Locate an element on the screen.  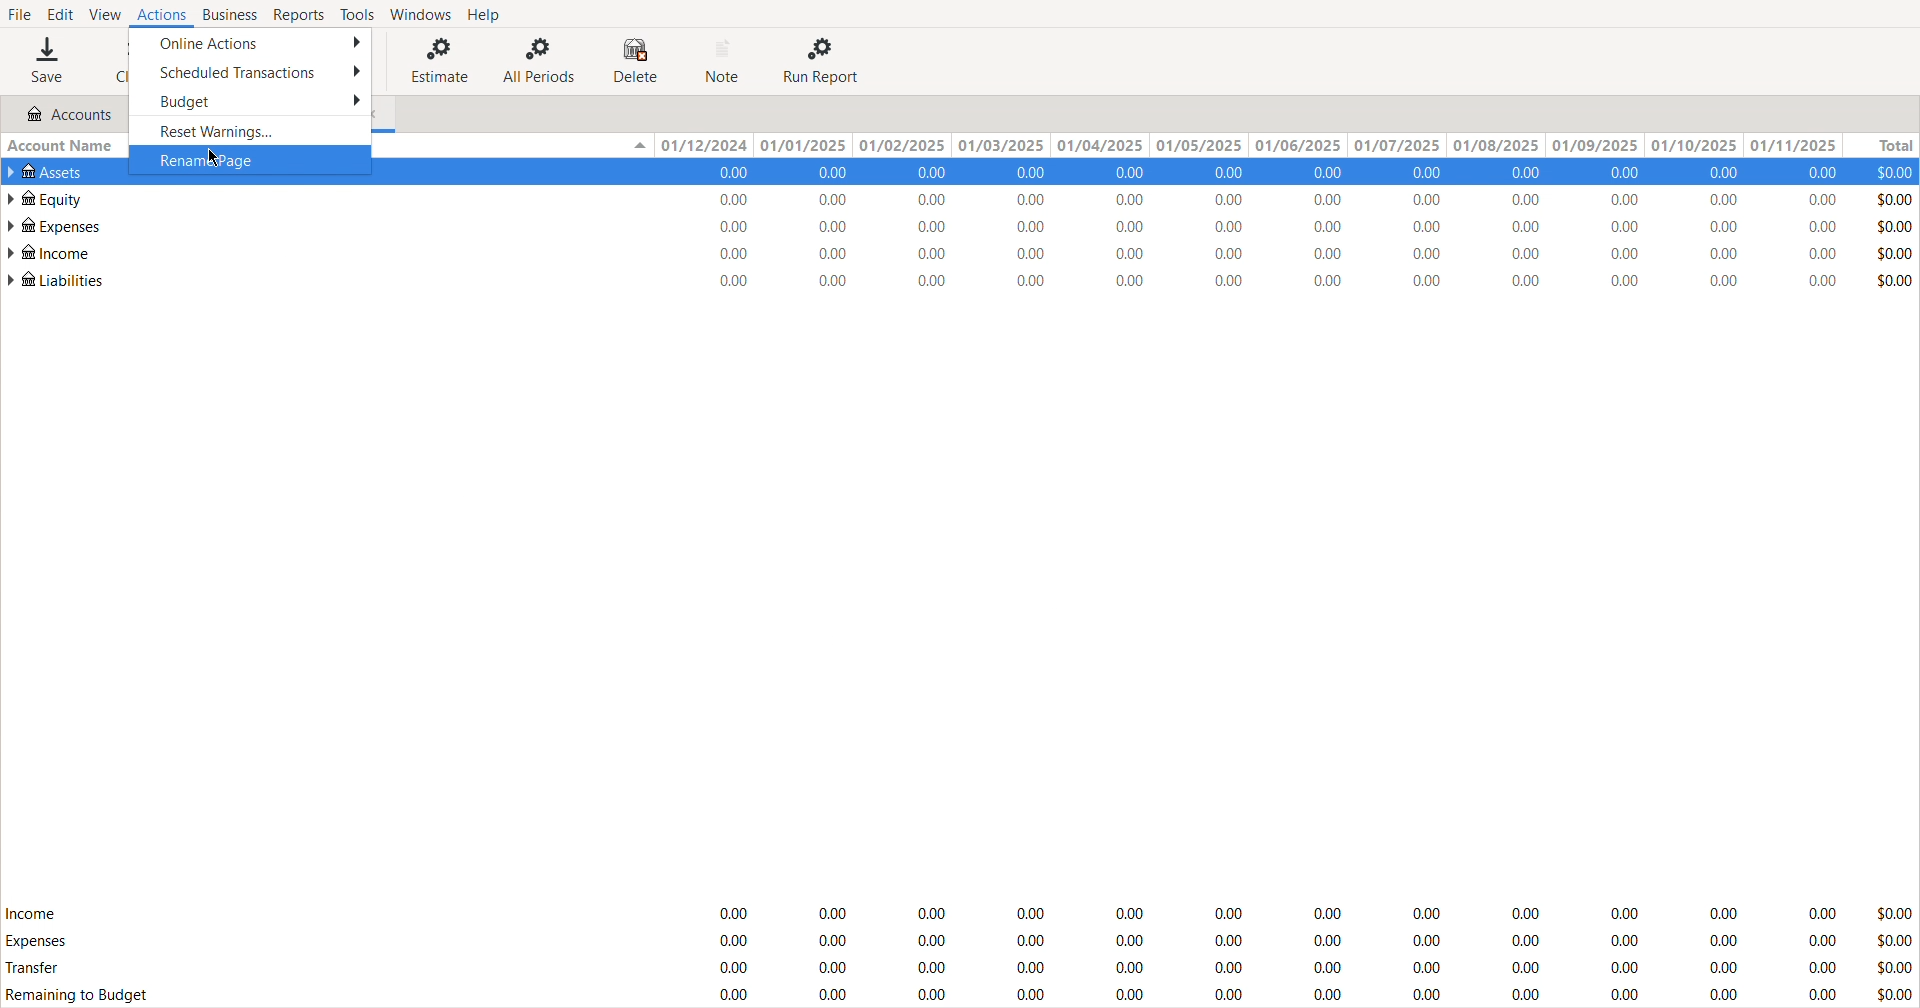
Remaining to Budget is located at coordinates (80, 996).